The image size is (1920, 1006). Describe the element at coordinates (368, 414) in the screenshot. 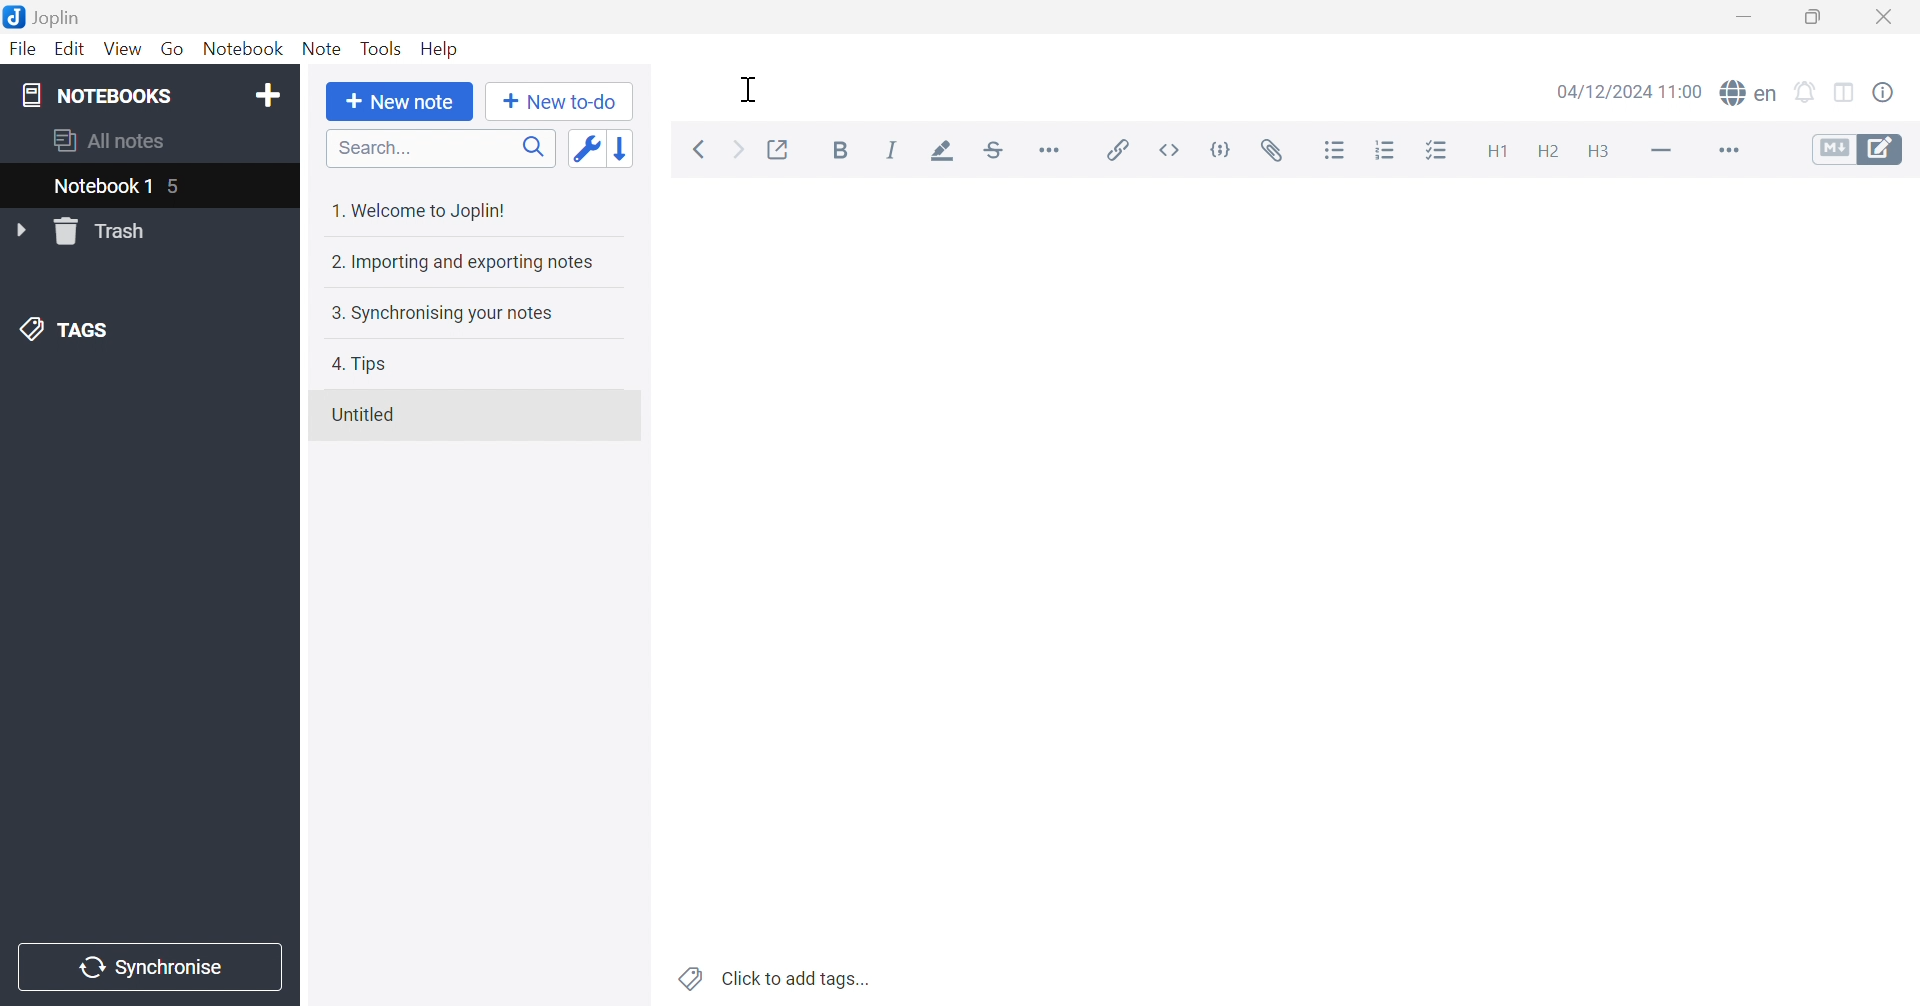

I see `Untitled` at that location.